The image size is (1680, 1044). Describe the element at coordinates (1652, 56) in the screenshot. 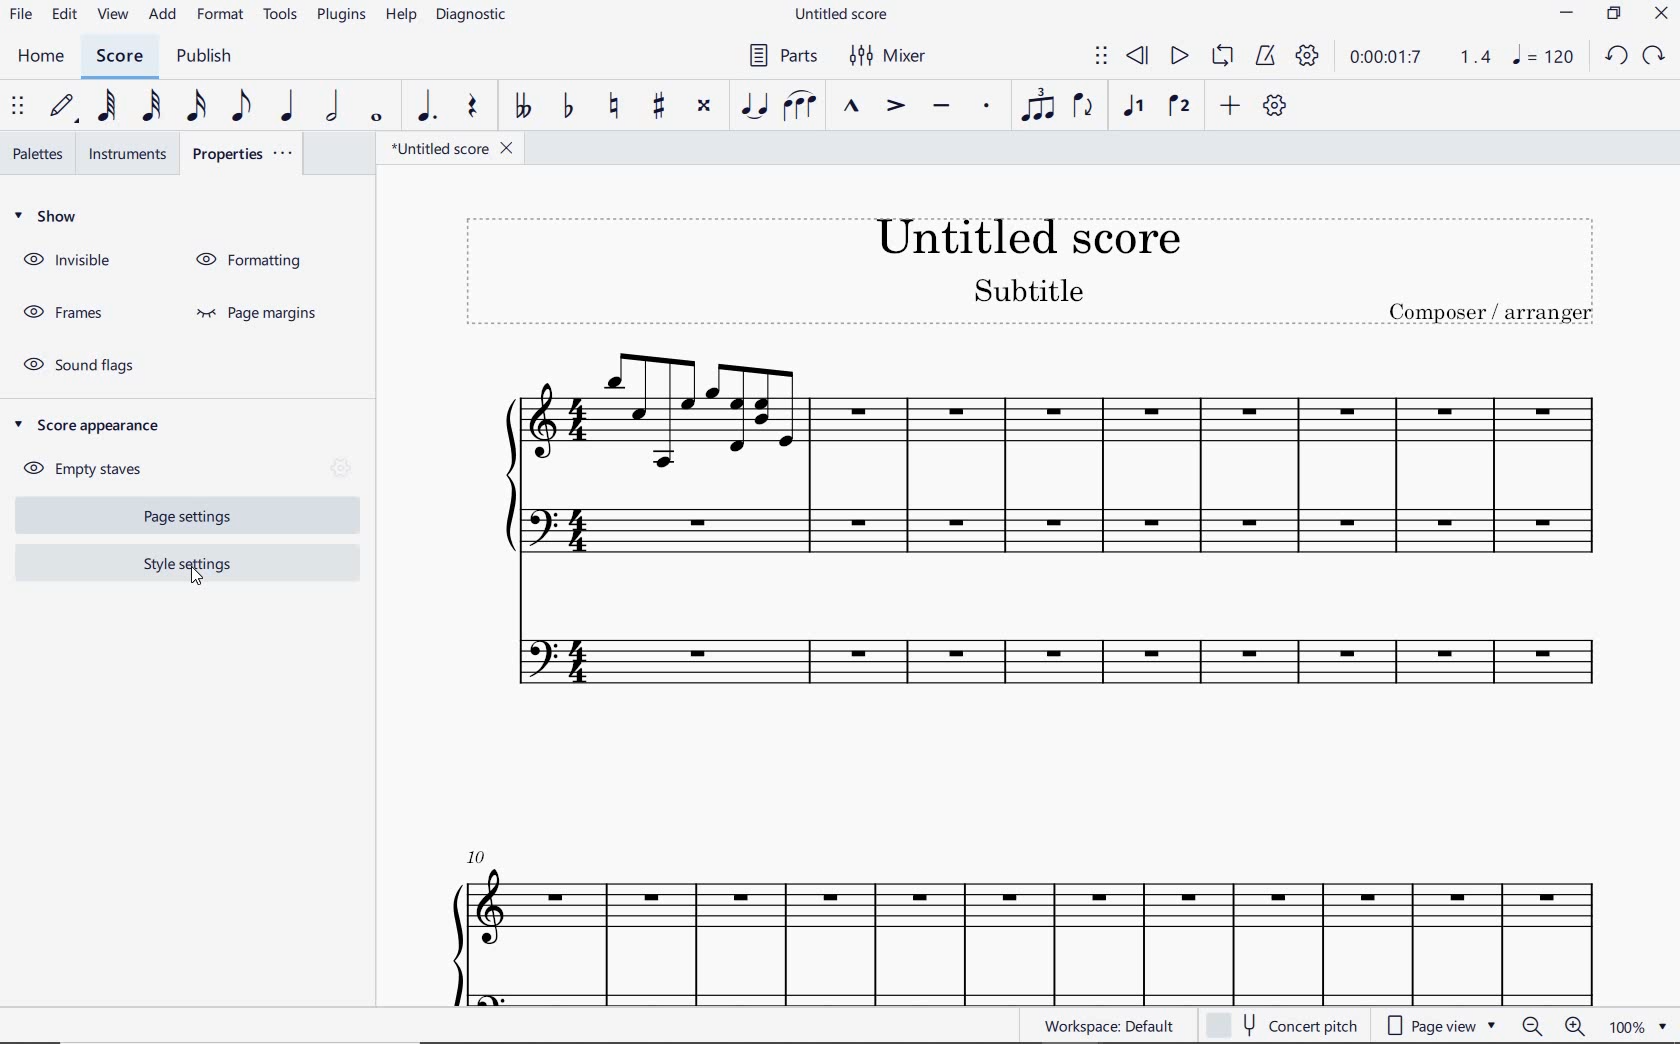

I see `REDO` at that location.